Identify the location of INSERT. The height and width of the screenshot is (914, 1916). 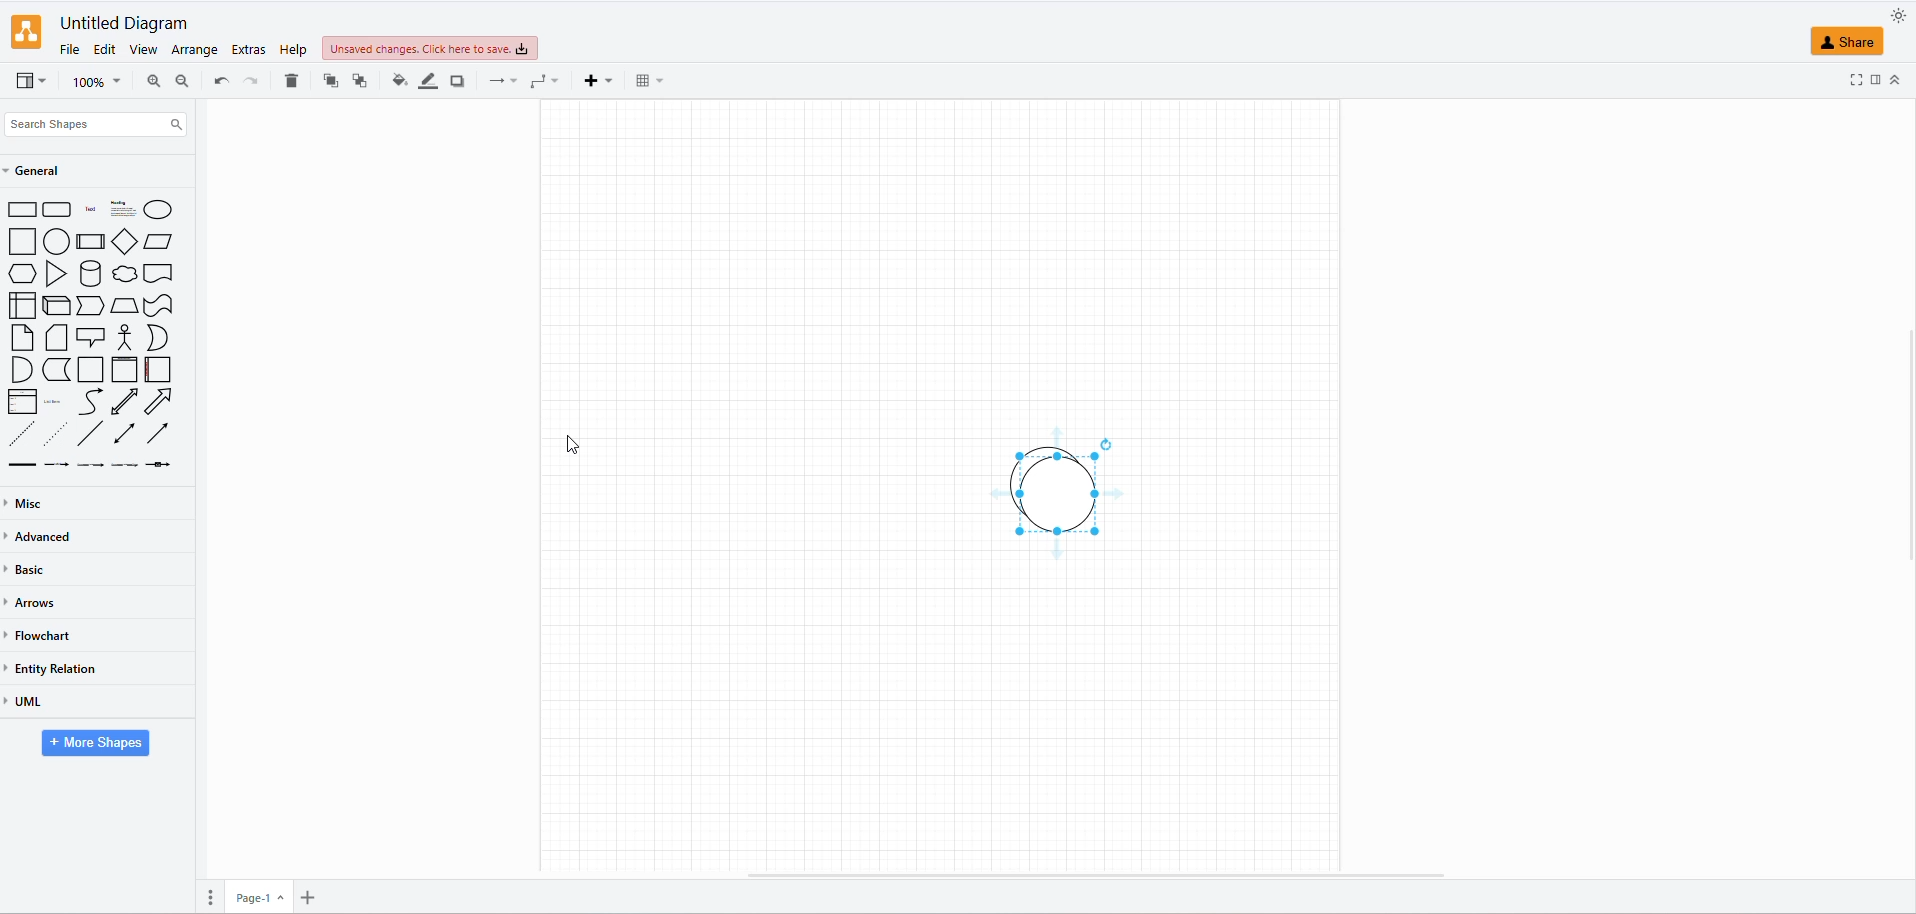
(595, 82).